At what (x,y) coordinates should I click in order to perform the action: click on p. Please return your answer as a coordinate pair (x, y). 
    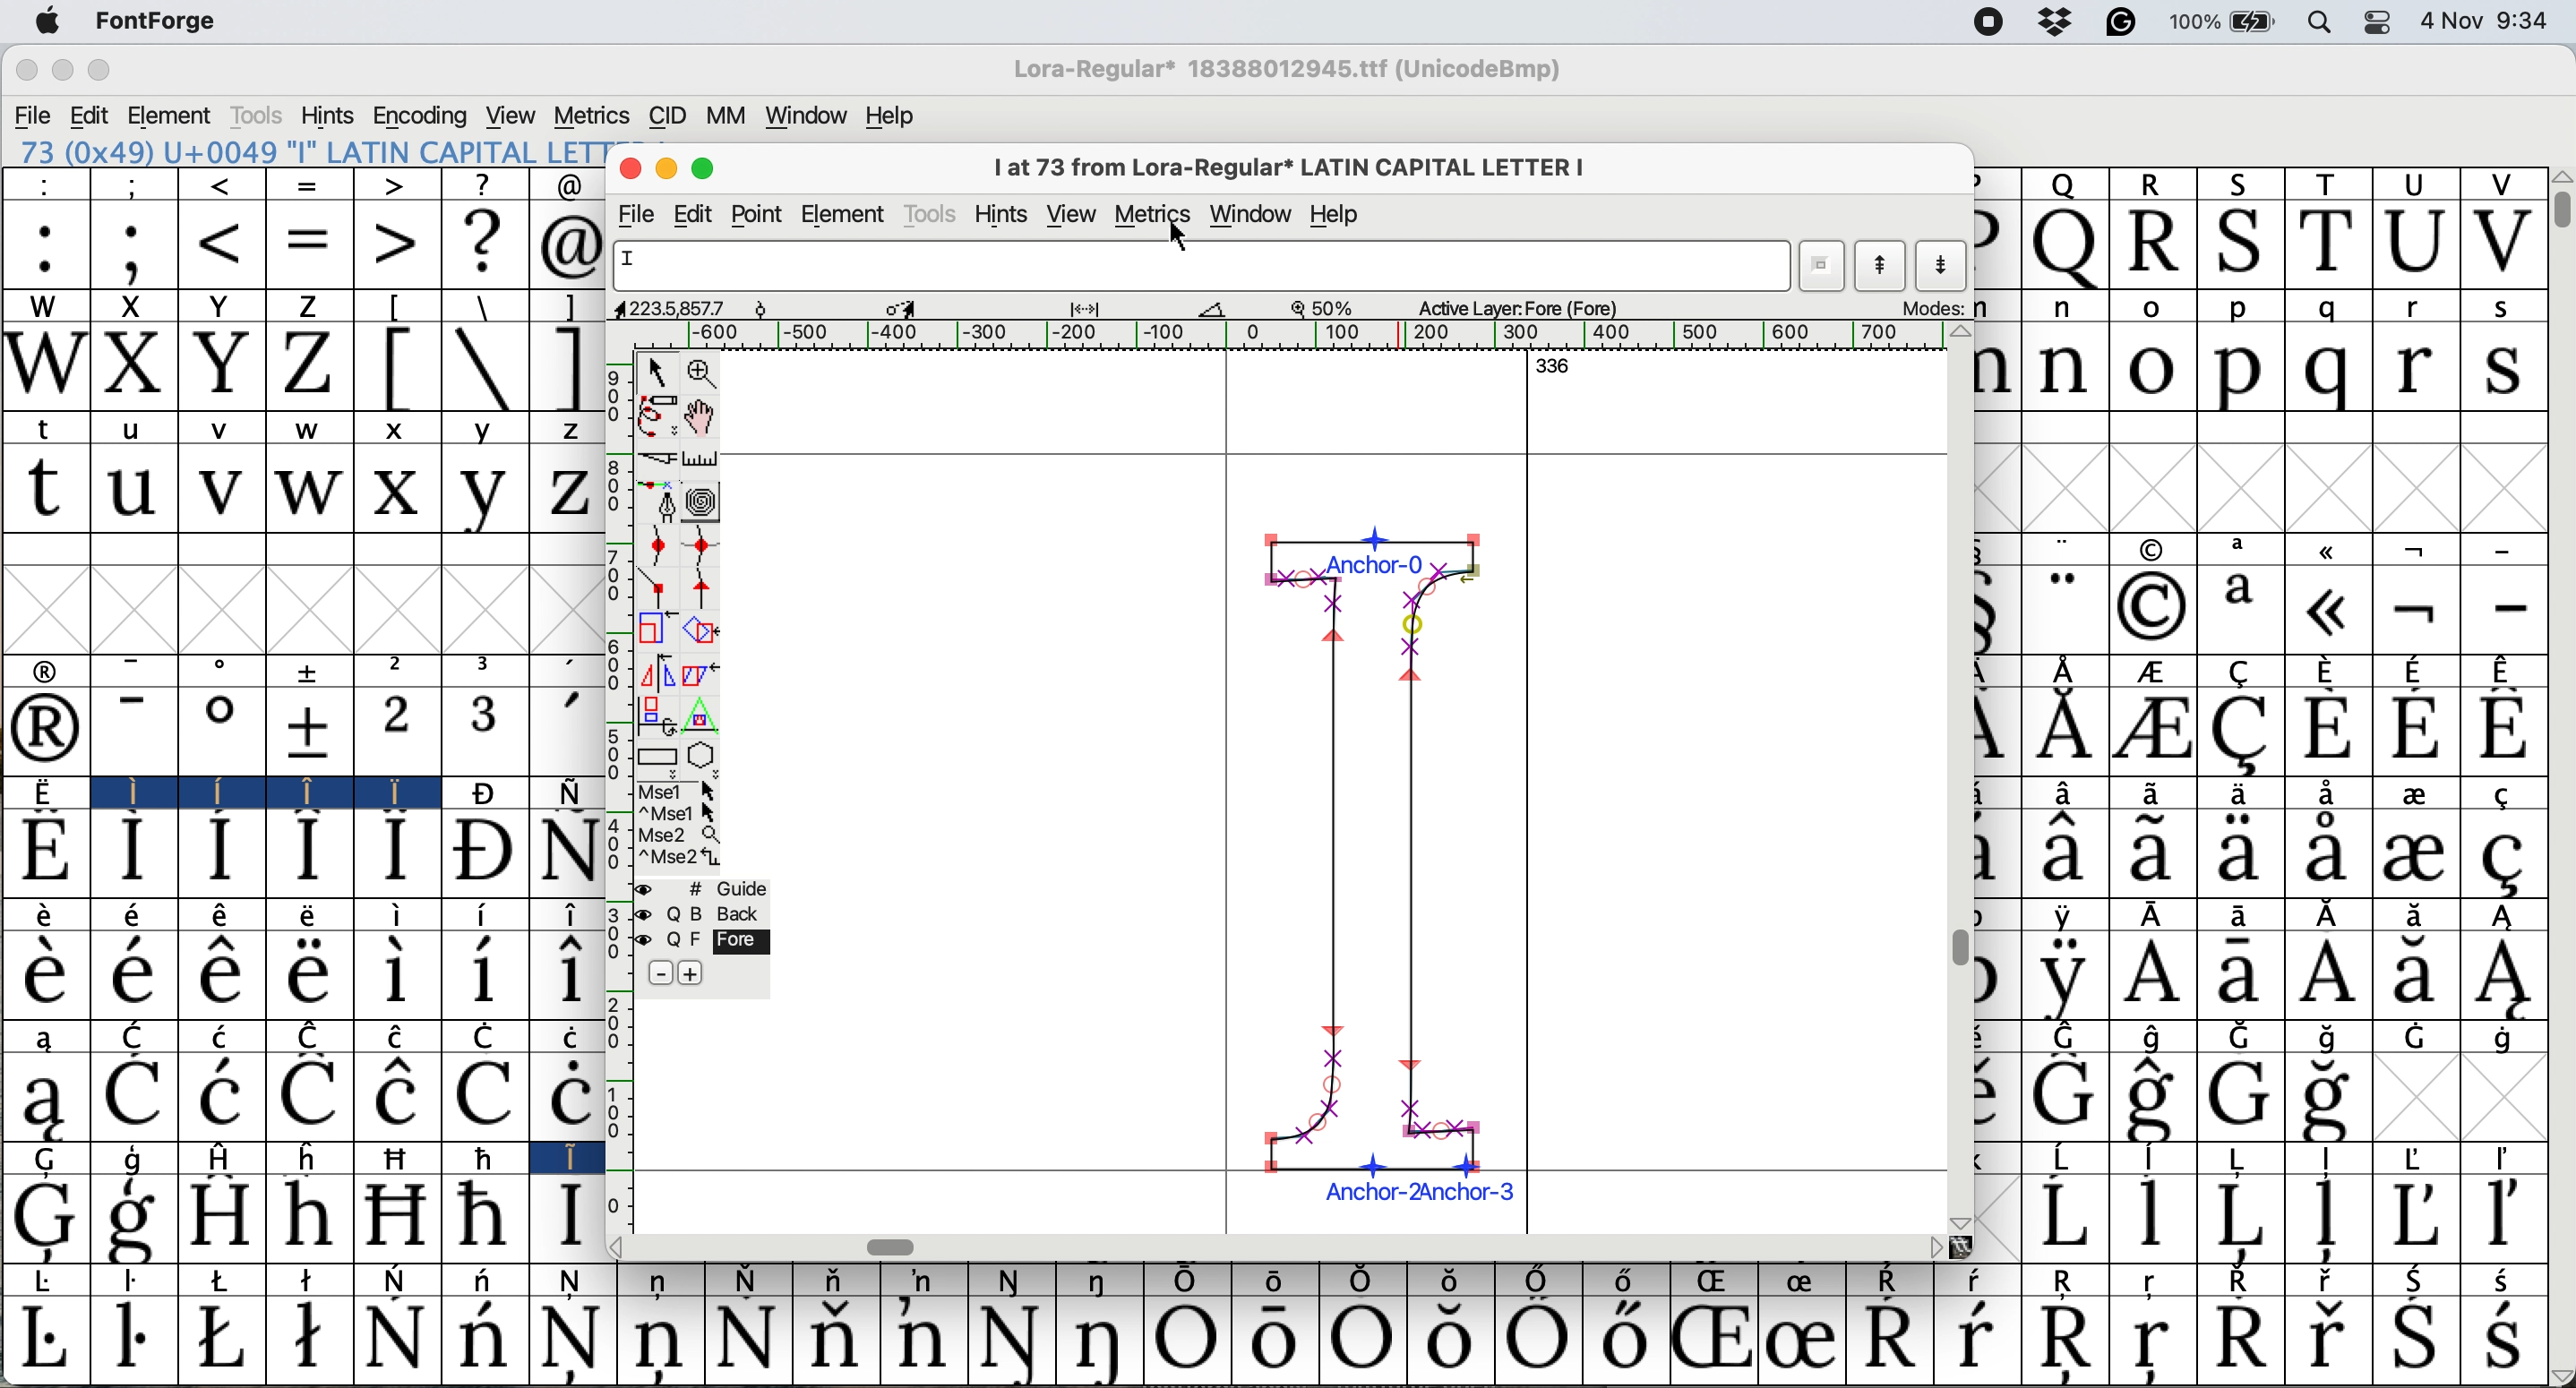
    Looking at the image, I should click on (2240, 309).